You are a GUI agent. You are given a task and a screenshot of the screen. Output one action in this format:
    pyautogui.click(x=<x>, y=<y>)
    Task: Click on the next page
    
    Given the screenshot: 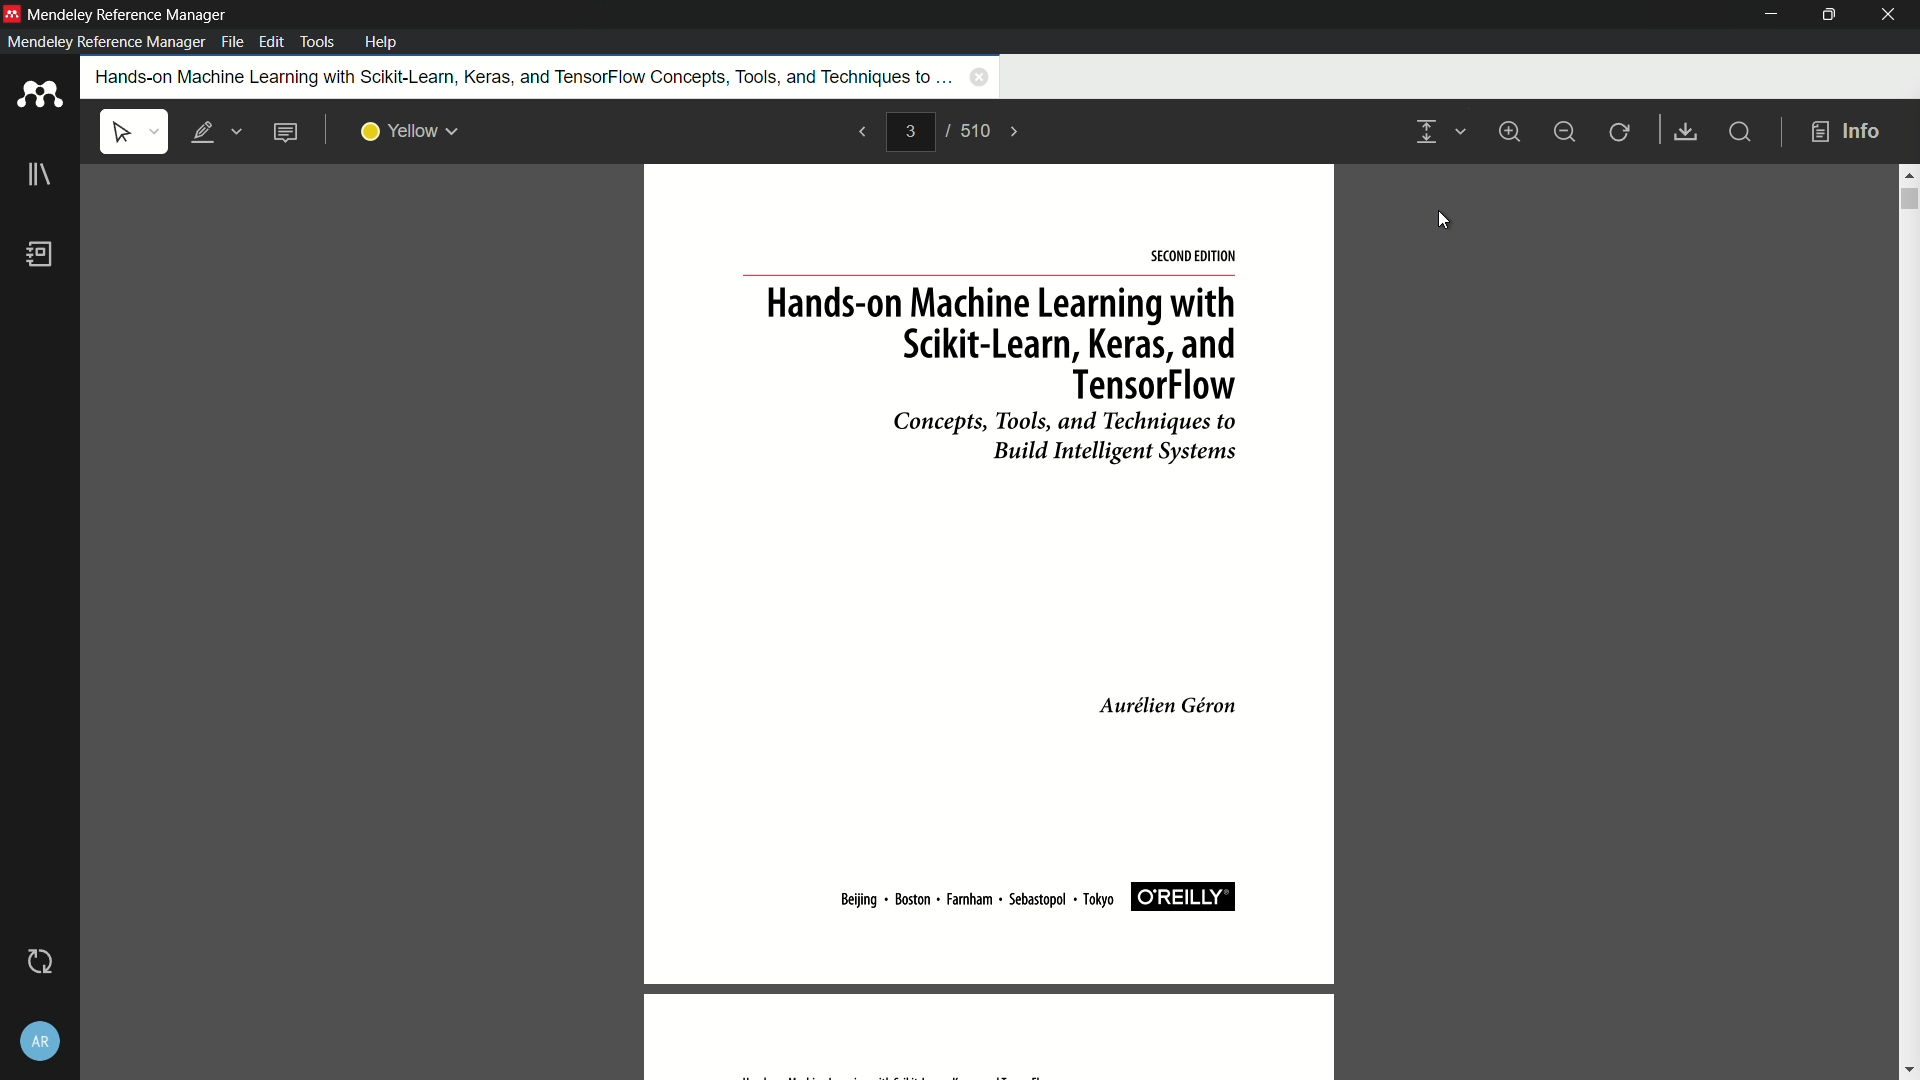 What is the action you would take?
    pyautogui.click(x=1016, y=132)
    